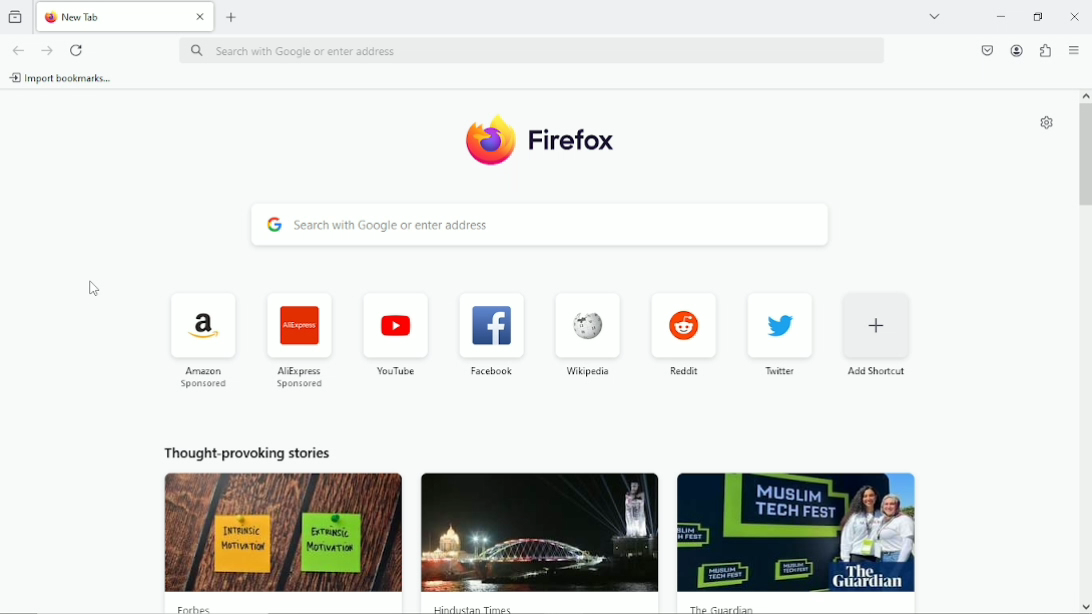 The image size is (1092, 614). Describe the element at coordinates (48, 48) in the screenshot. I see `Go forward` at that location.